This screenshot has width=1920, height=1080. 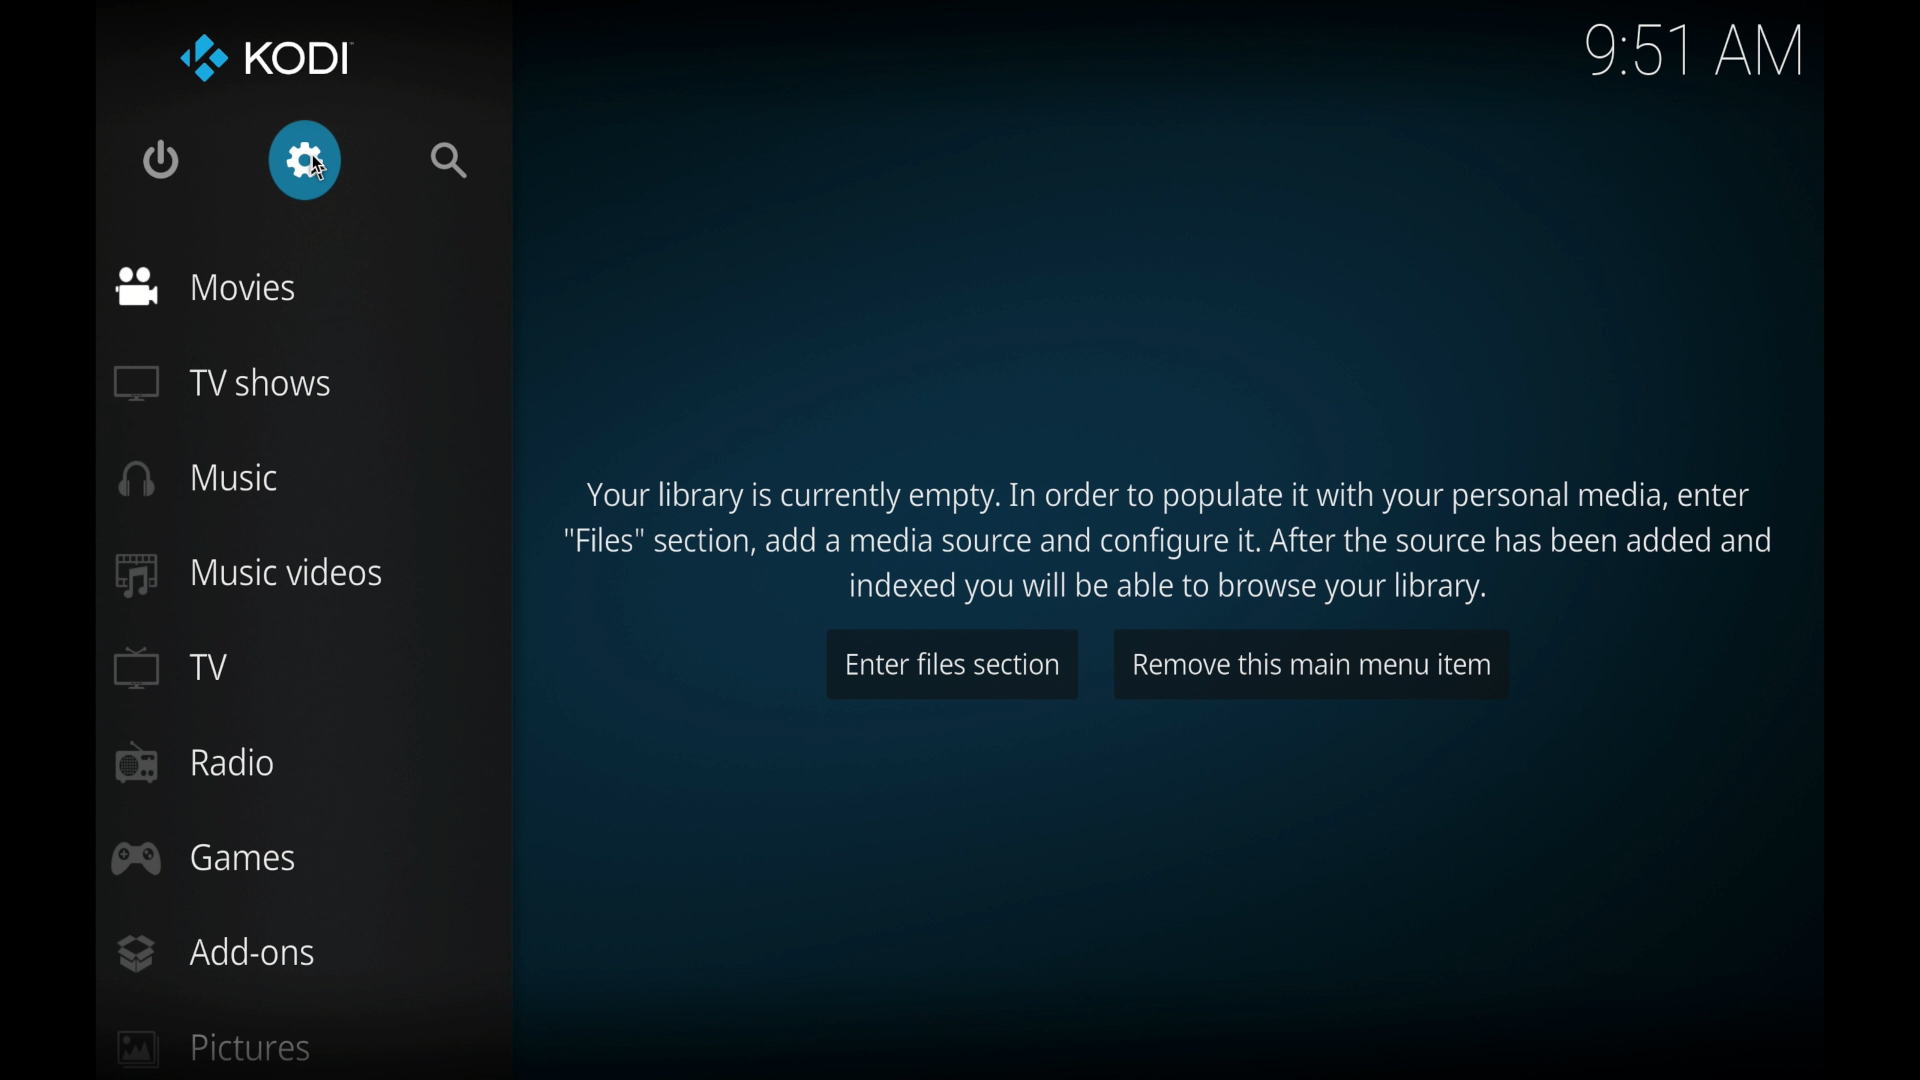 I want to click on pictures, so click(x=215, y=1051).